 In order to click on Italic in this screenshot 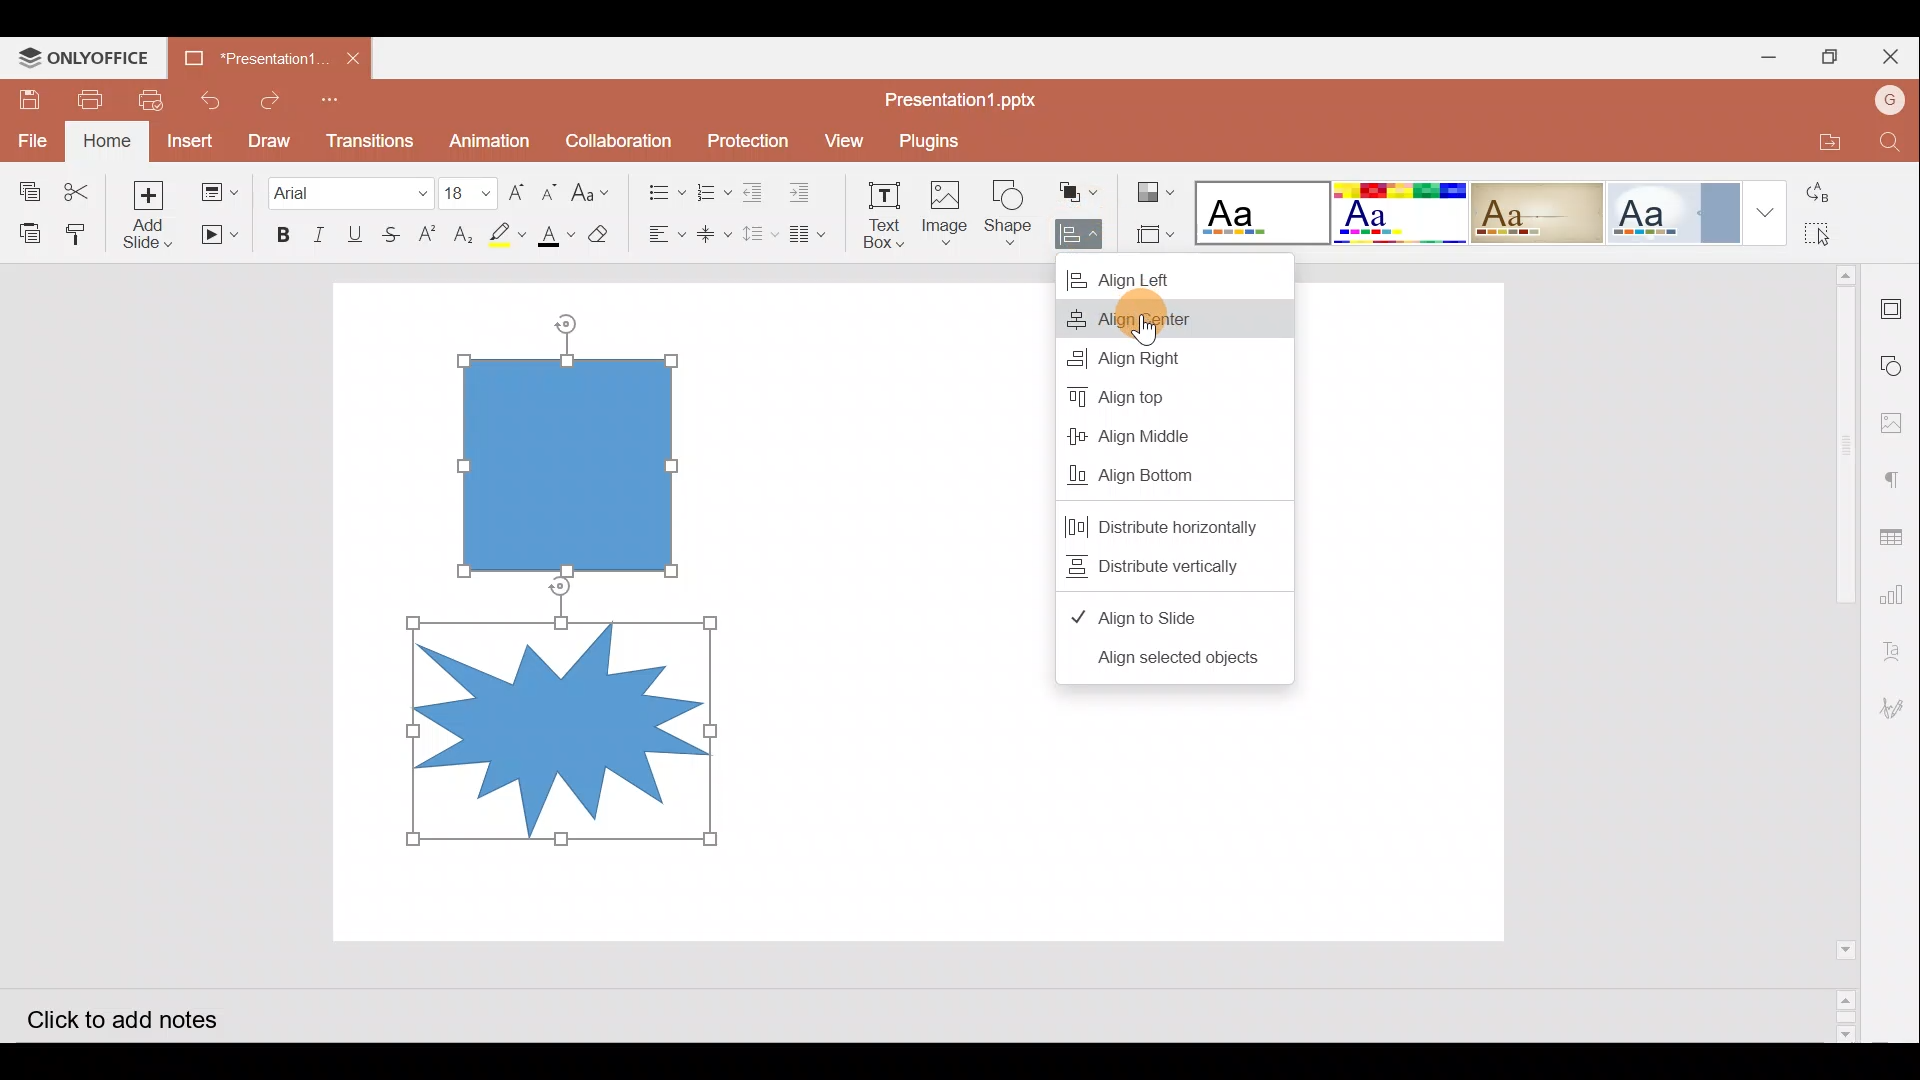, I will do `click(319, 230)`.